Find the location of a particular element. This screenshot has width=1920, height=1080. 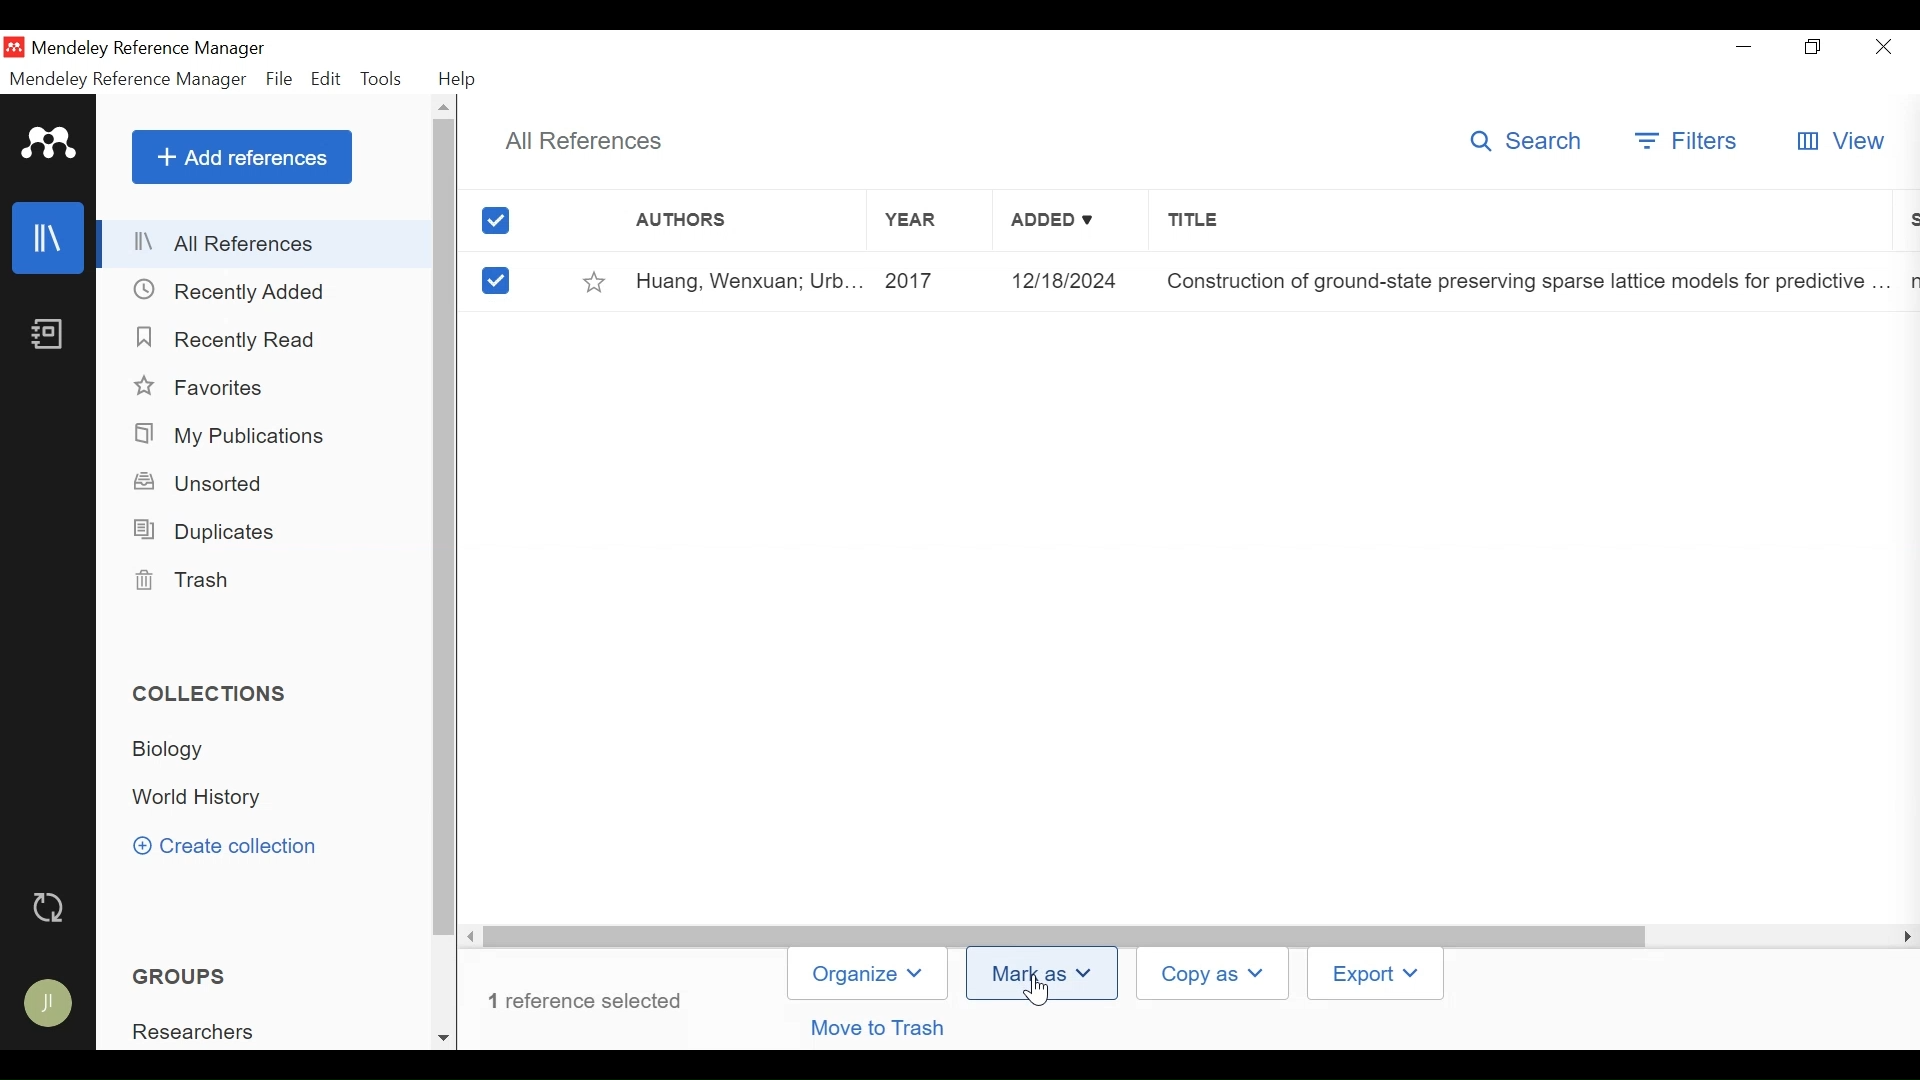

Added is located at coordinates (1070, 282).